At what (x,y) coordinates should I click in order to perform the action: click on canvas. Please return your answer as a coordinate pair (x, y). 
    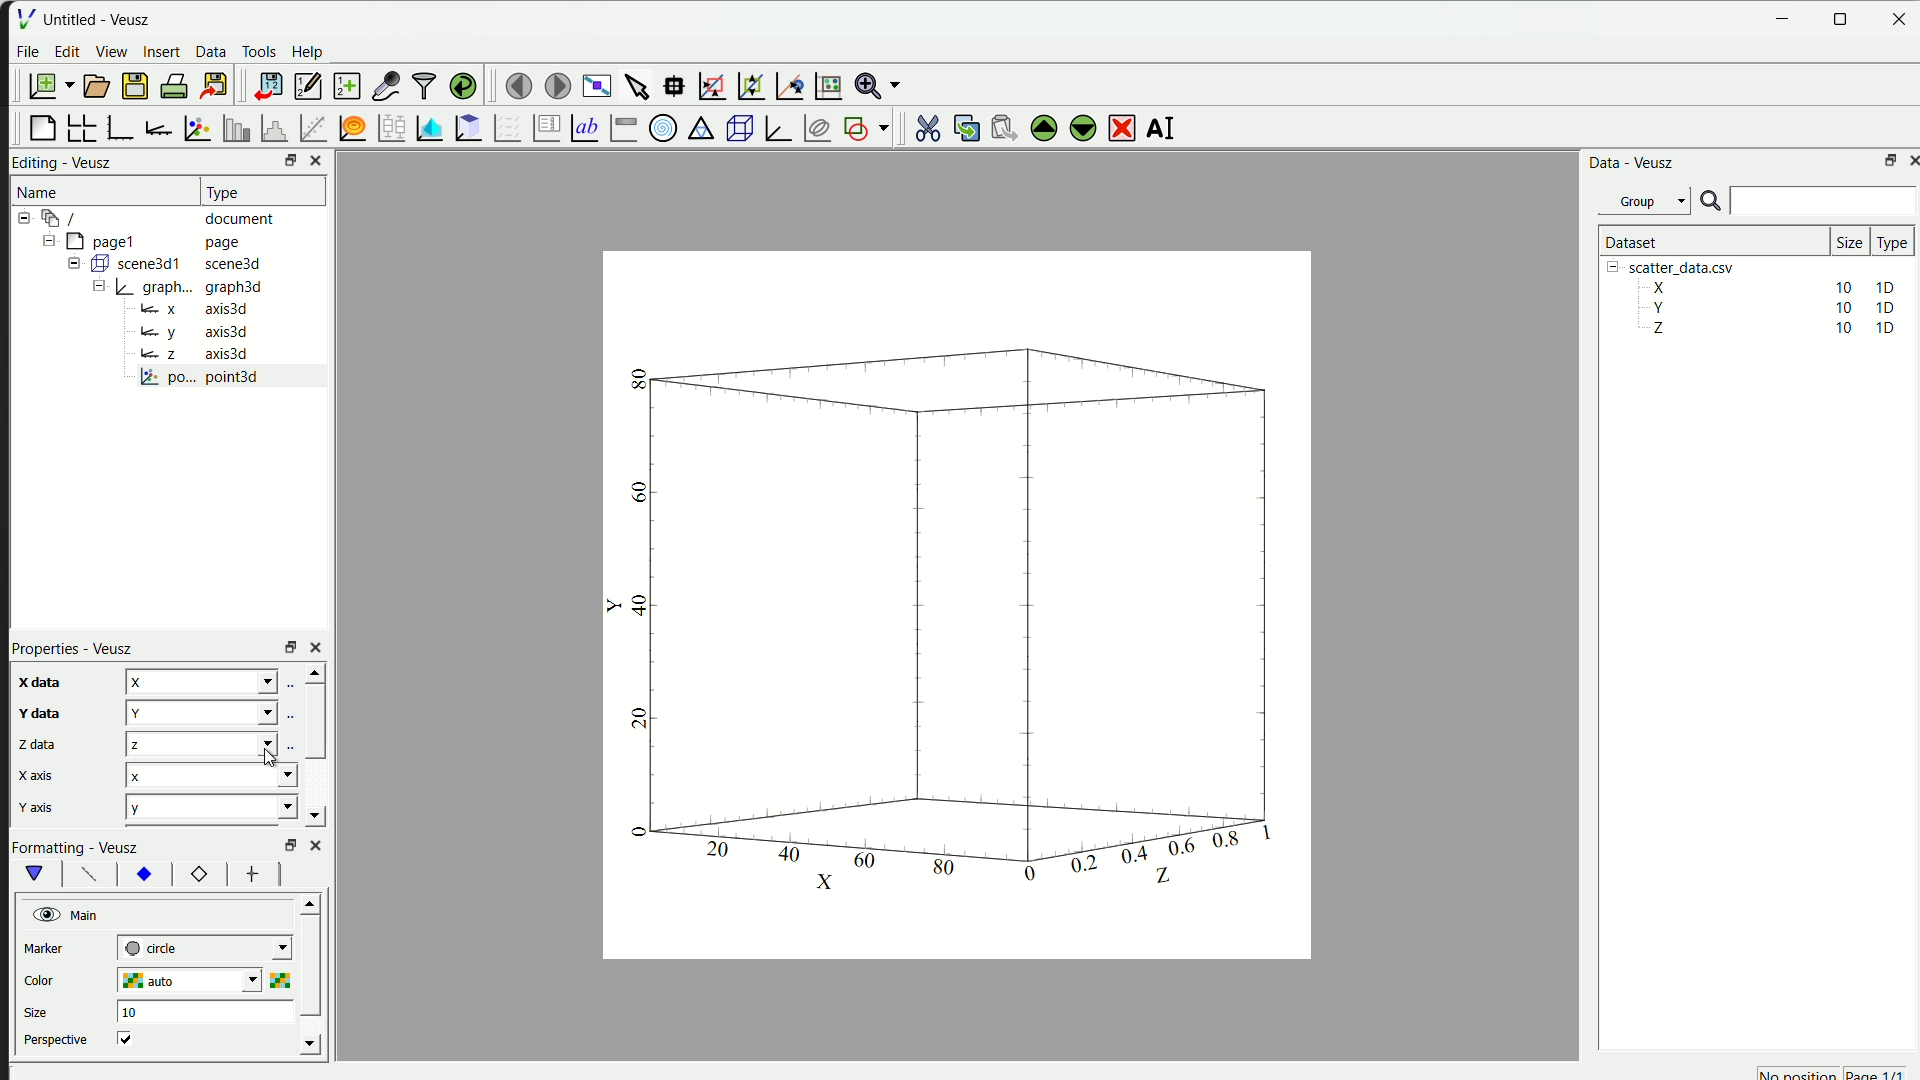
    Looking at the image, I should click on (954, 608).